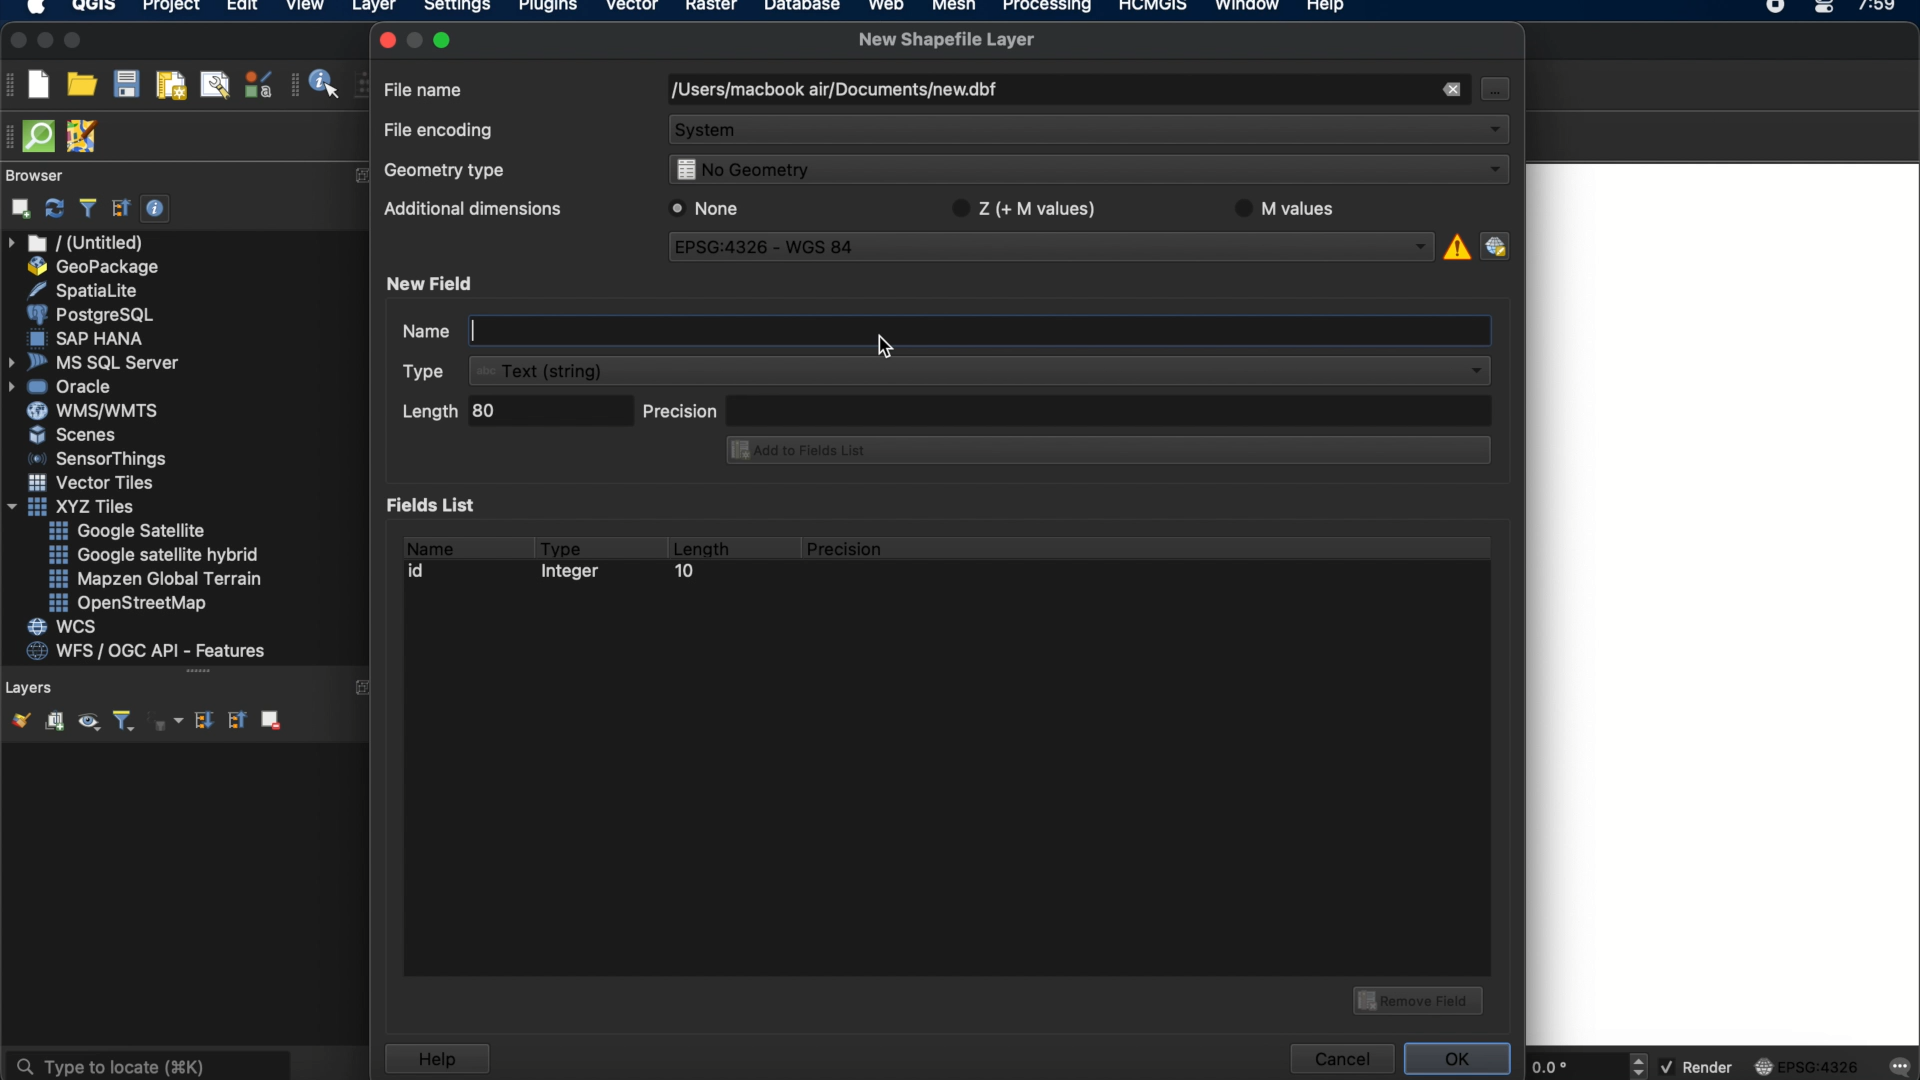 This screenshot has height=1080, width=1920. What do you see at coordinates (201, 721) in the screenshot?
I see `expand all` at bounding box center [201, 721].